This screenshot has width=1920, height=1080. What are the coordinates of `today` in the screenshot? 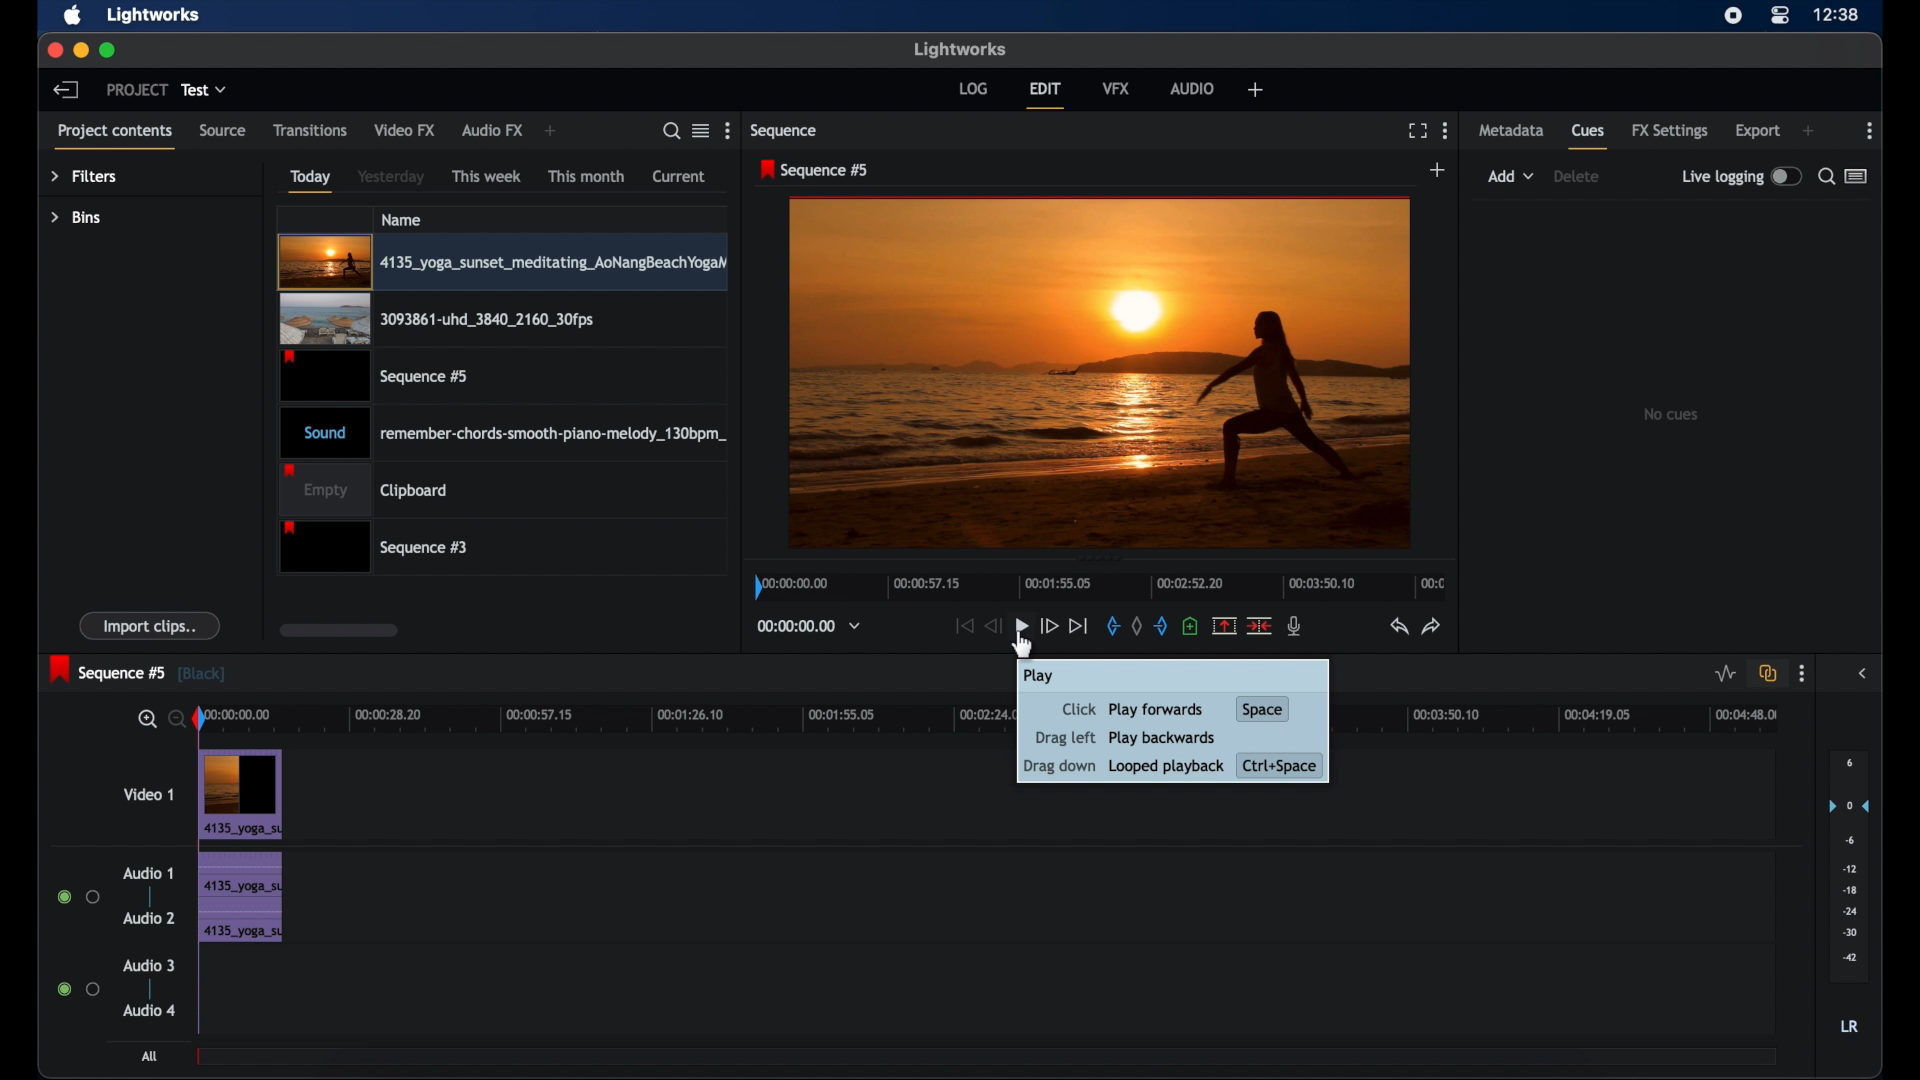 It's located at (311, 181).